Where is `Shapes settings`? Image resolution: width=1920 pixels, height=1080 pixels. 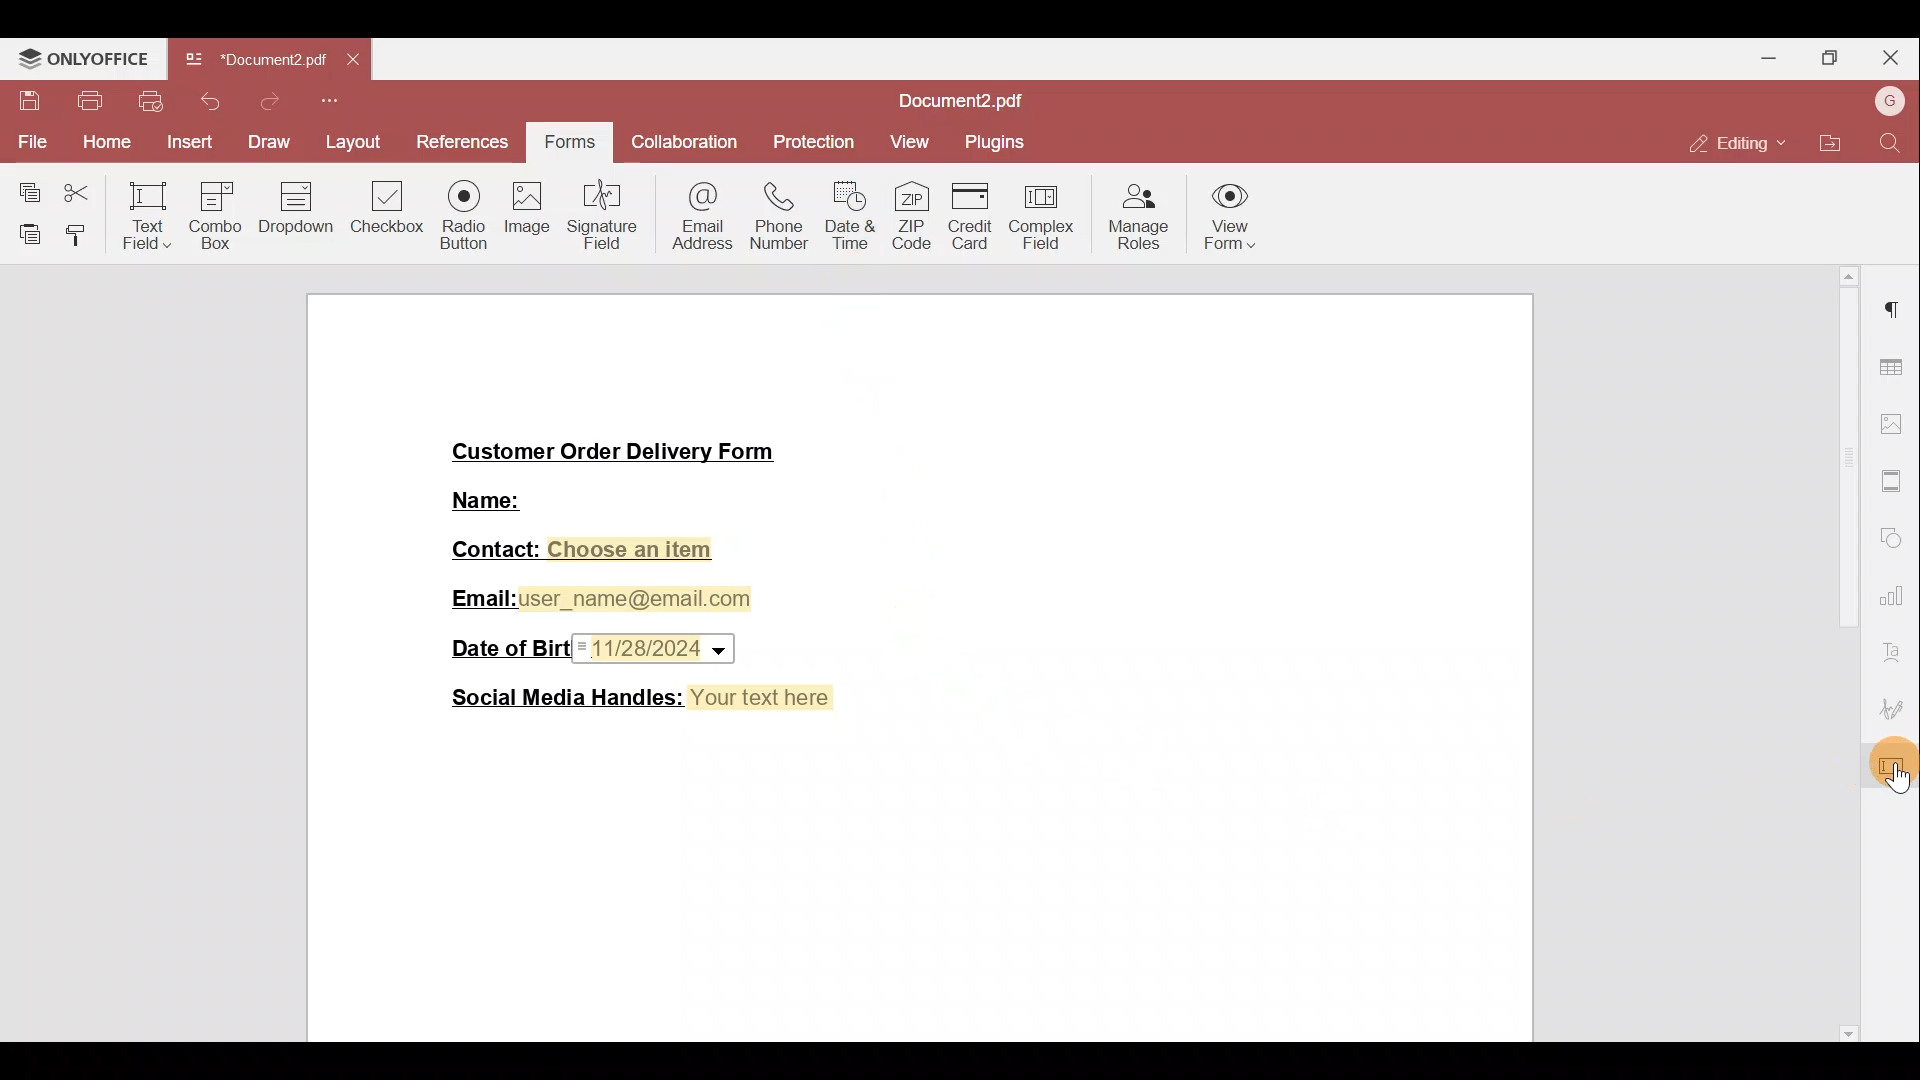
Shapes settings is located at coordinates (1894, 539).